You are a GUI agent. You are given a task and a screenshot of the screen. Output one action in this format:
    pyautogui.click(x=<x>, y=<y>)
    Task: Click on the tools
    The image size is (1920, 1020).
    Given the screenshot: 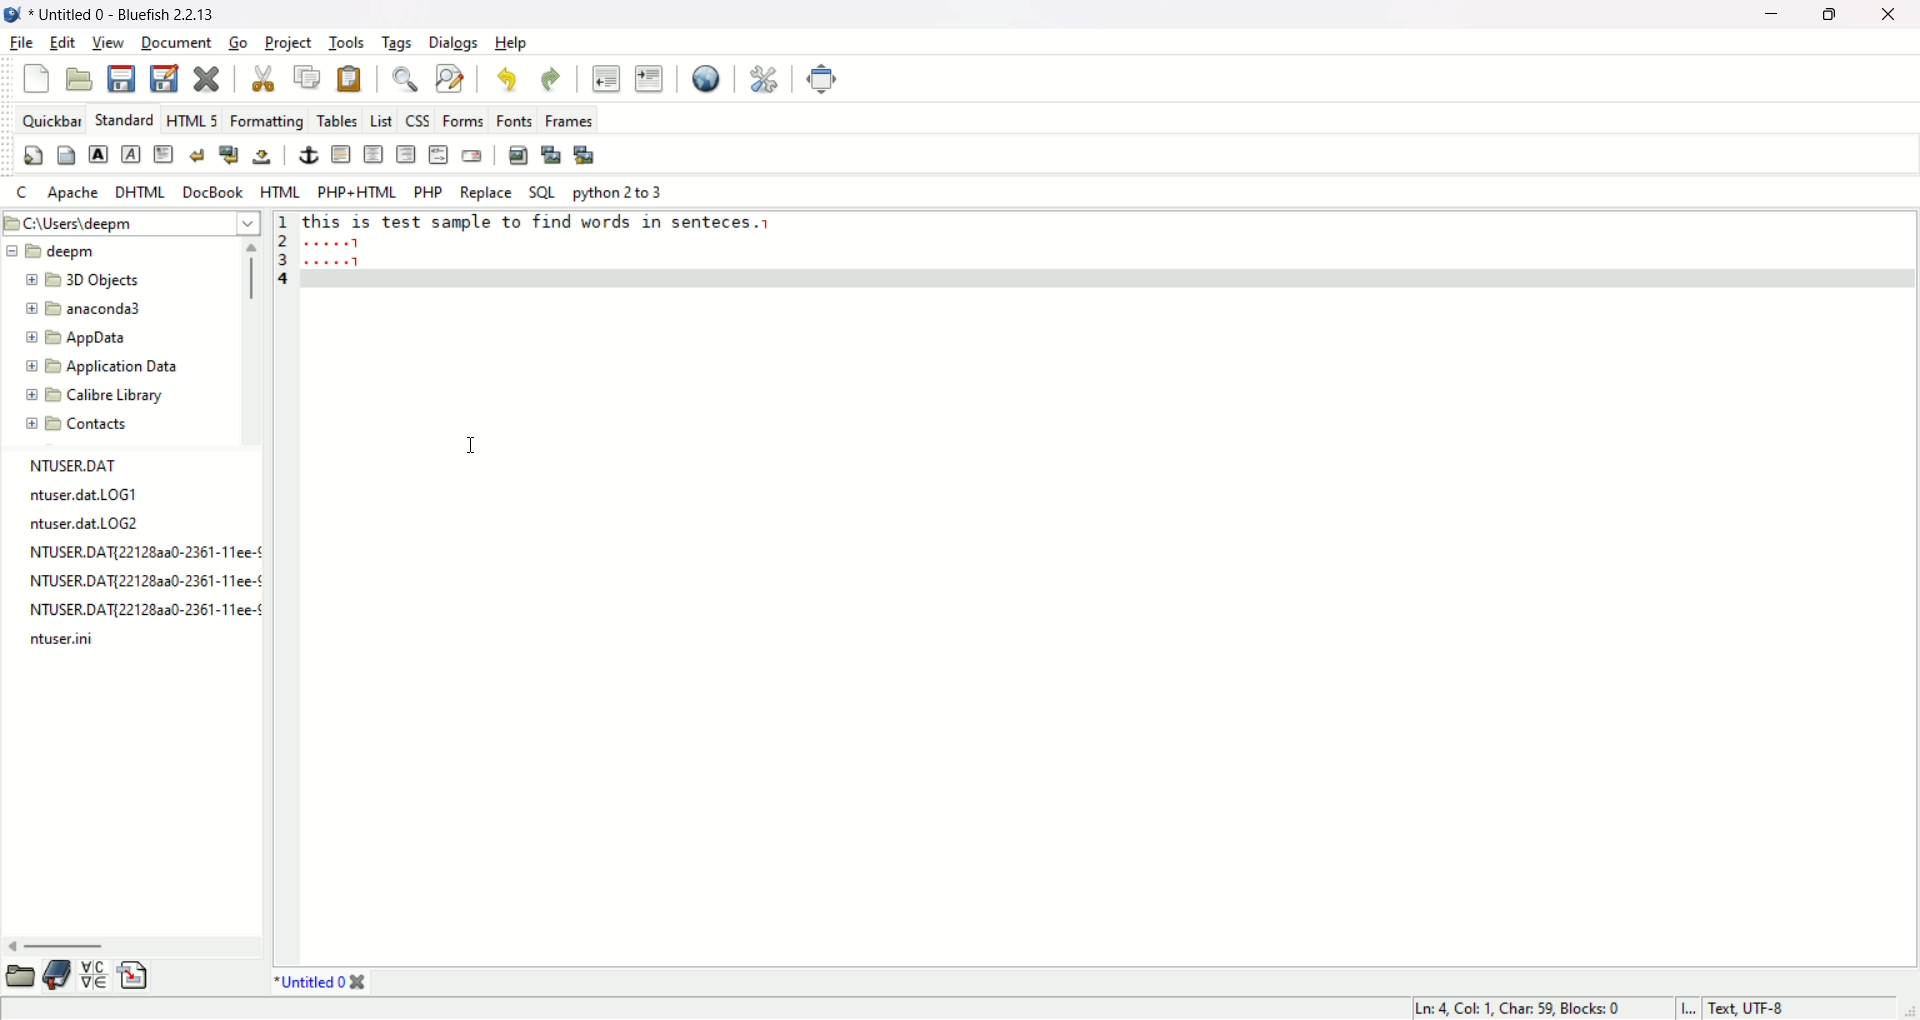 What is the action you would take?
    pyautogui.click(x=346, y=42)
    